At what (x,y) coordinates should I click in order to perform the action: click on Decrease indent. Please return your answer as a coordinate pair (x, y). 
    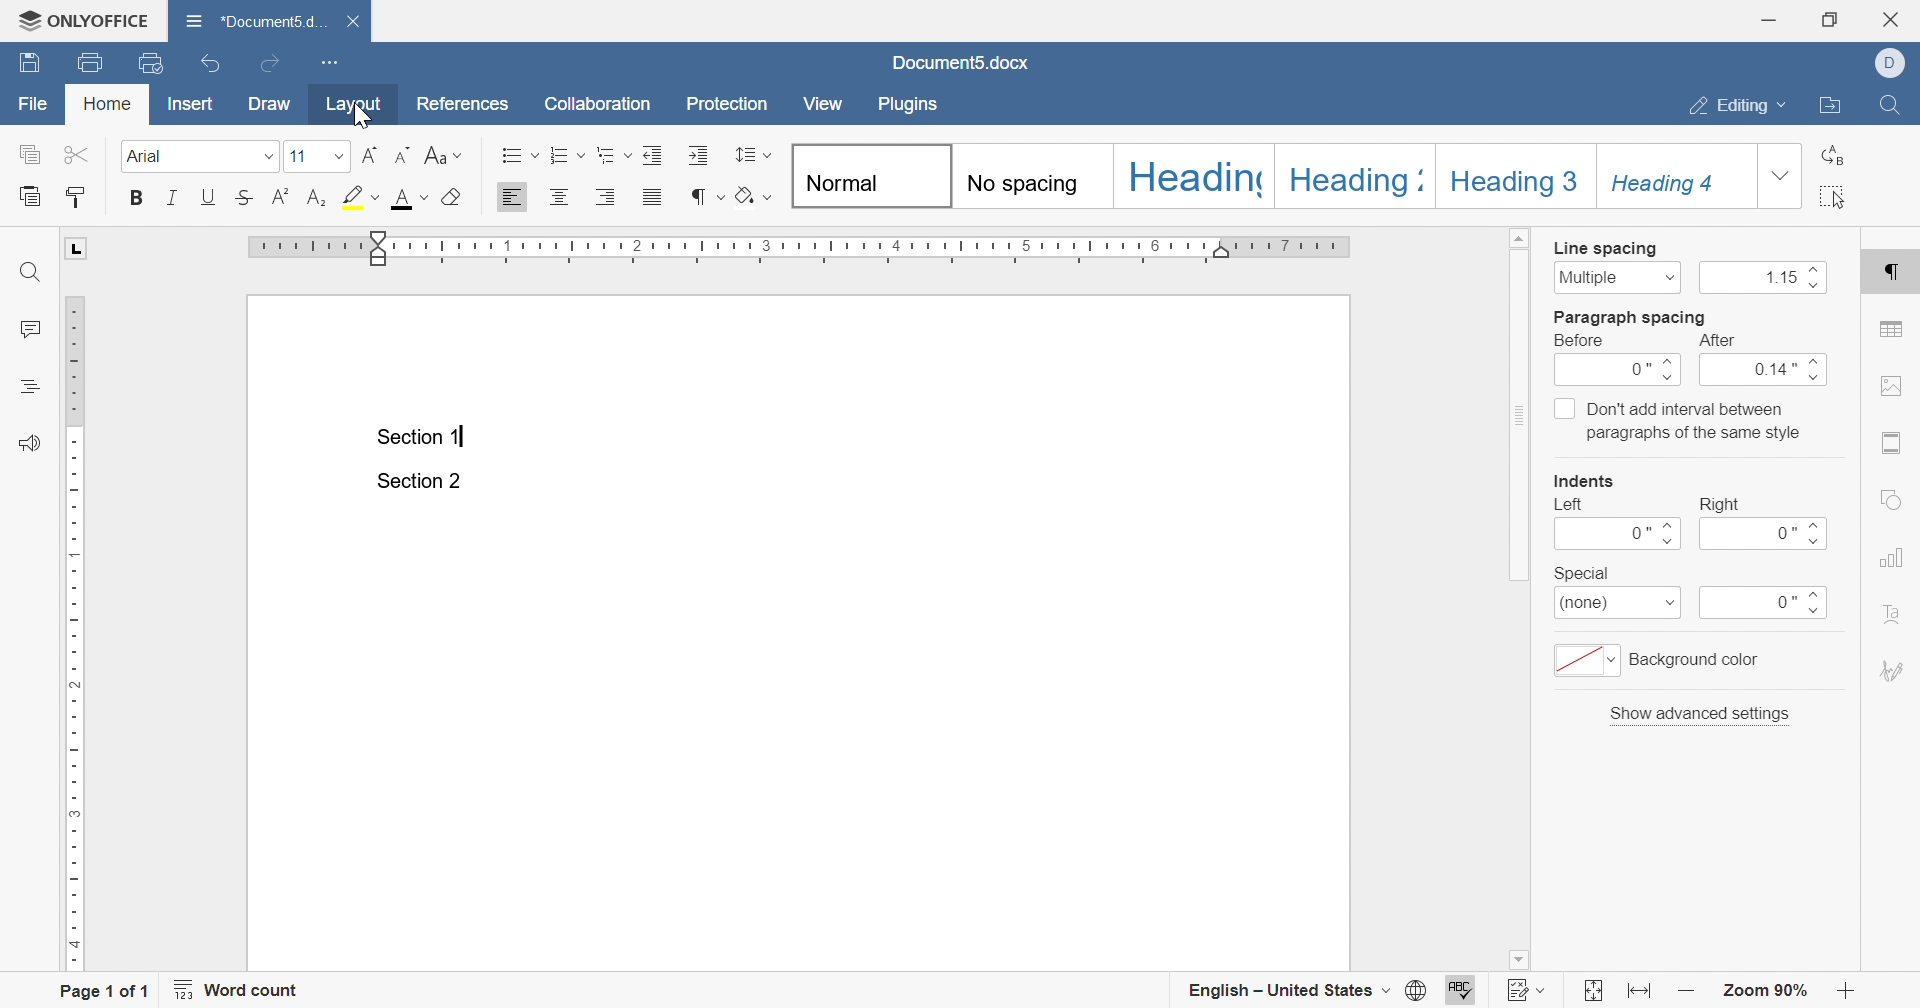
    Looking at the image, I should click on (657, 155).